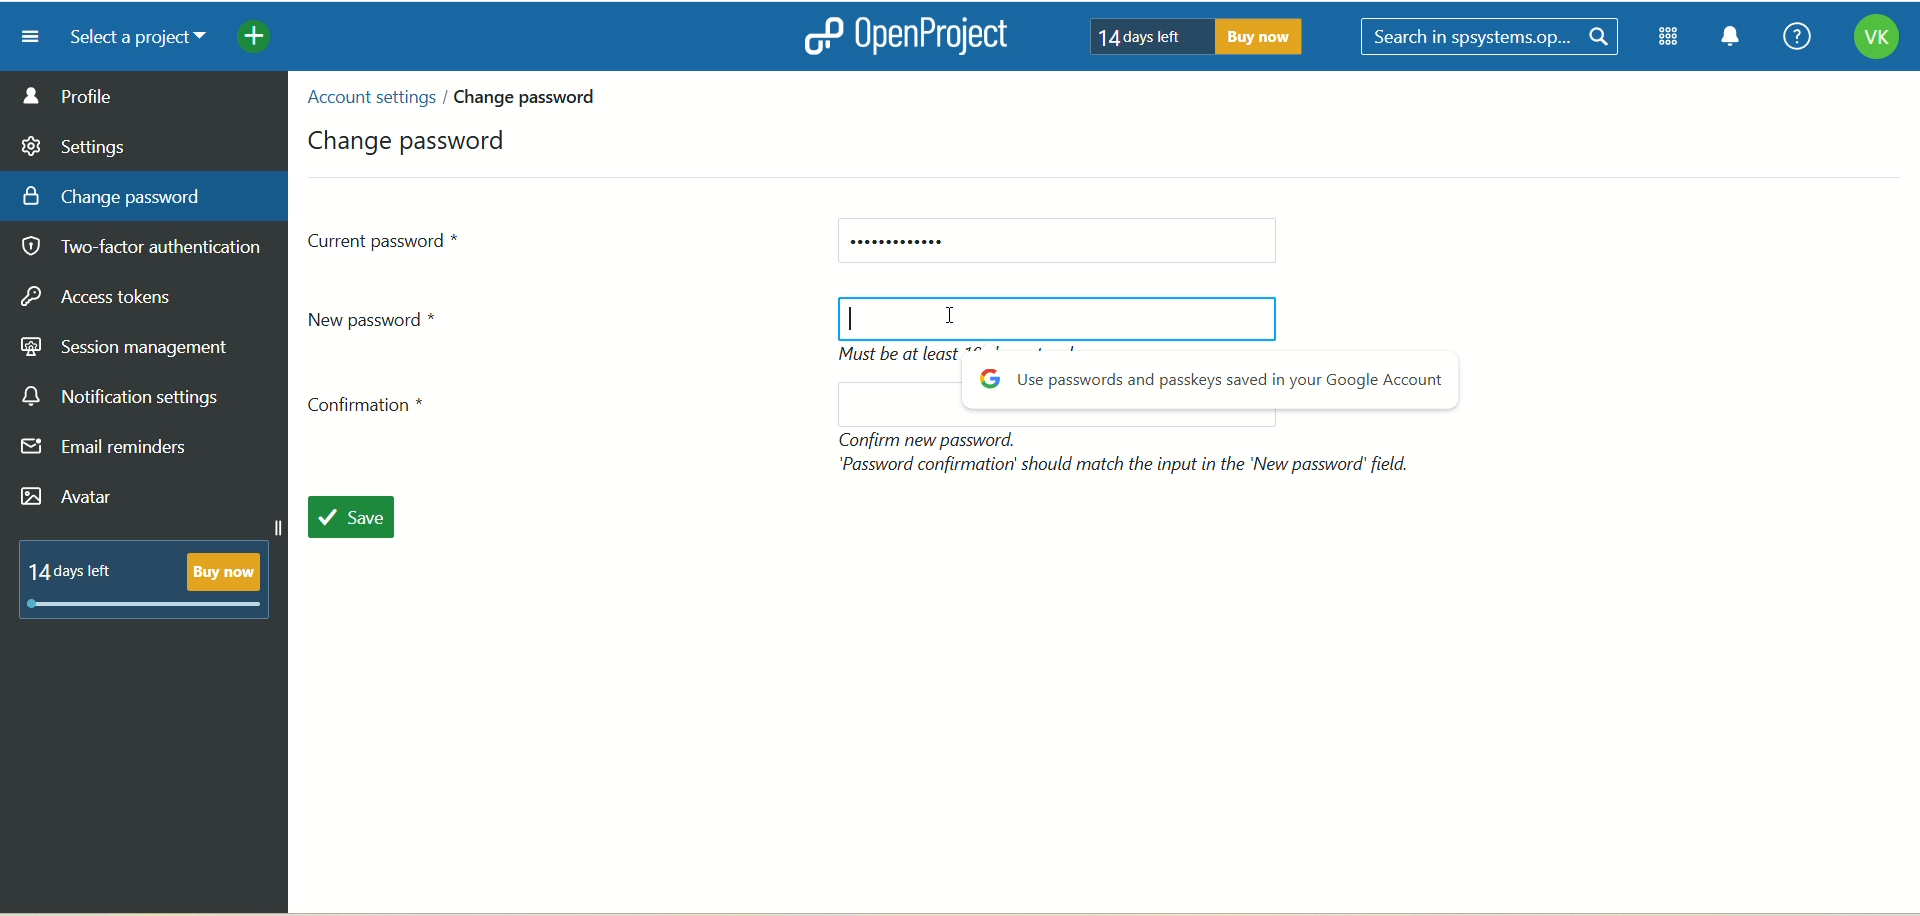 This screenshot has height=916, width=1920. Describe the element at coordinates (145, 95) in the screenshot. I see `profile` at that location.